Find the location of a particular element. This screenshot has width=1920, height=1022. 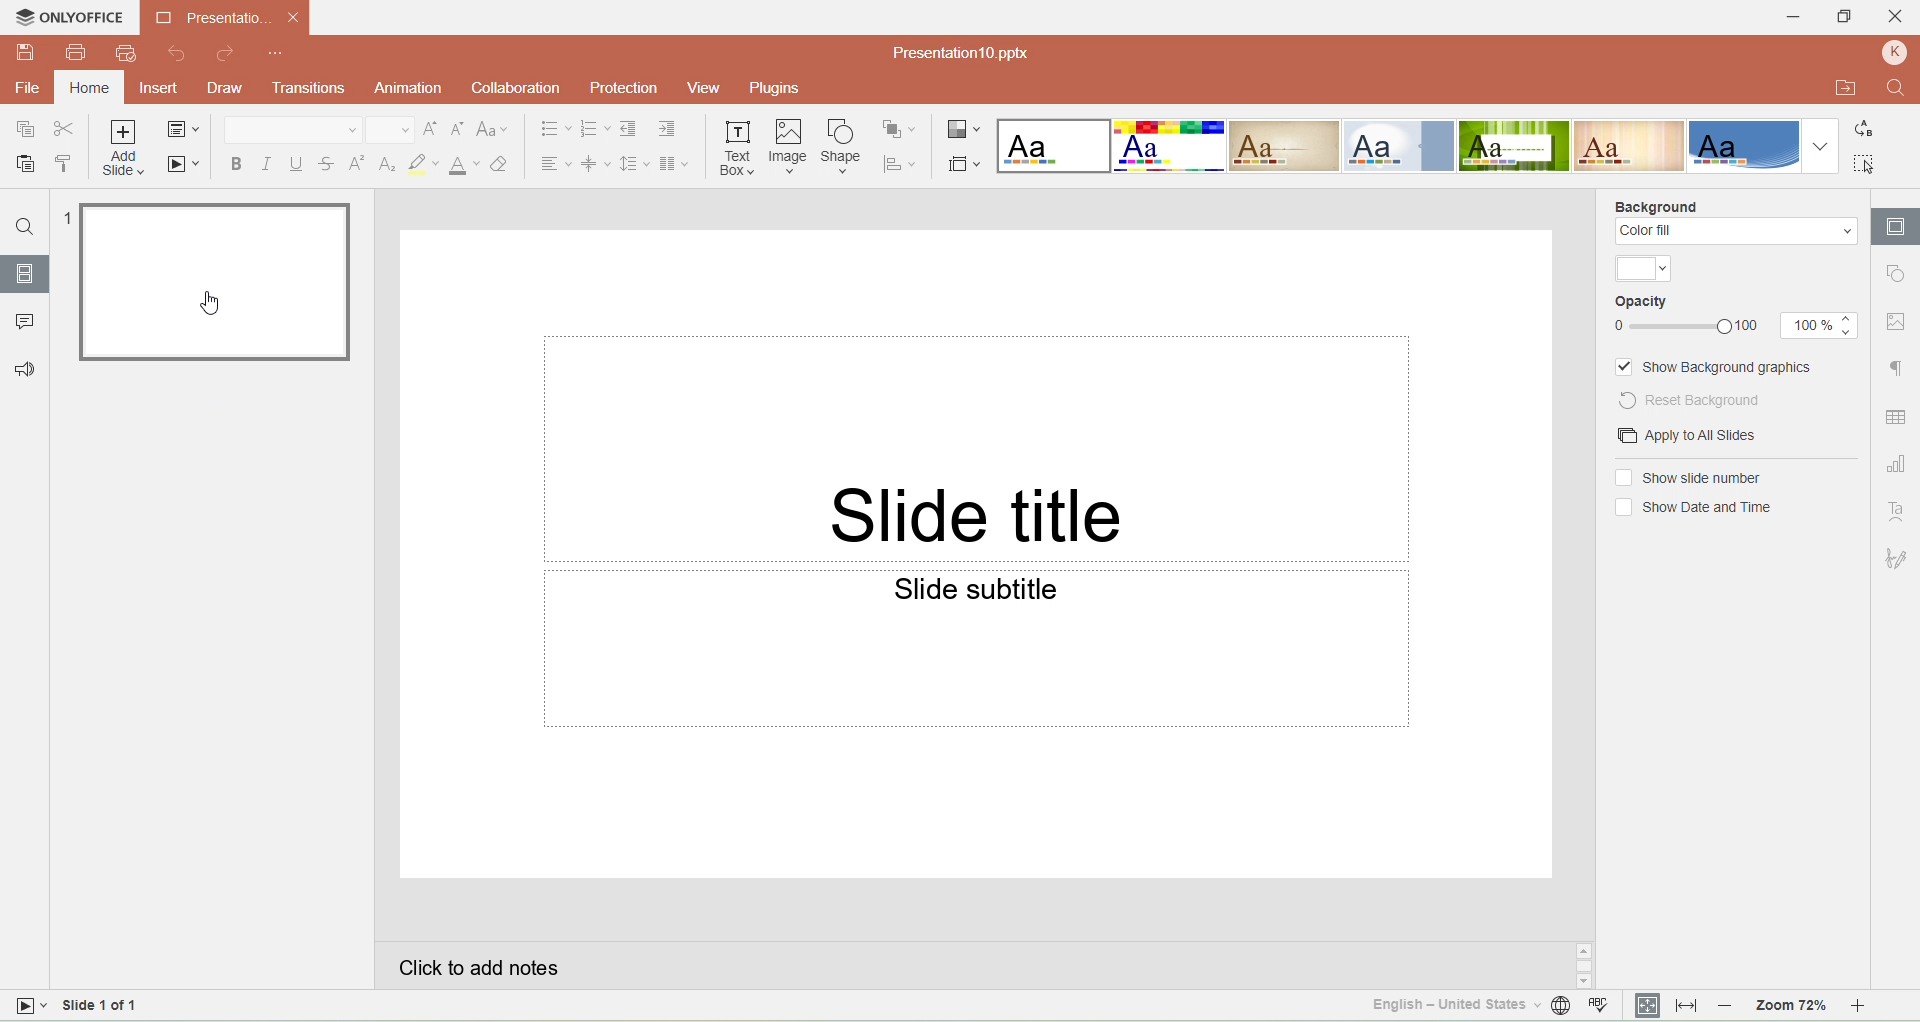

Collaboration is located at coordinates (512, 88).